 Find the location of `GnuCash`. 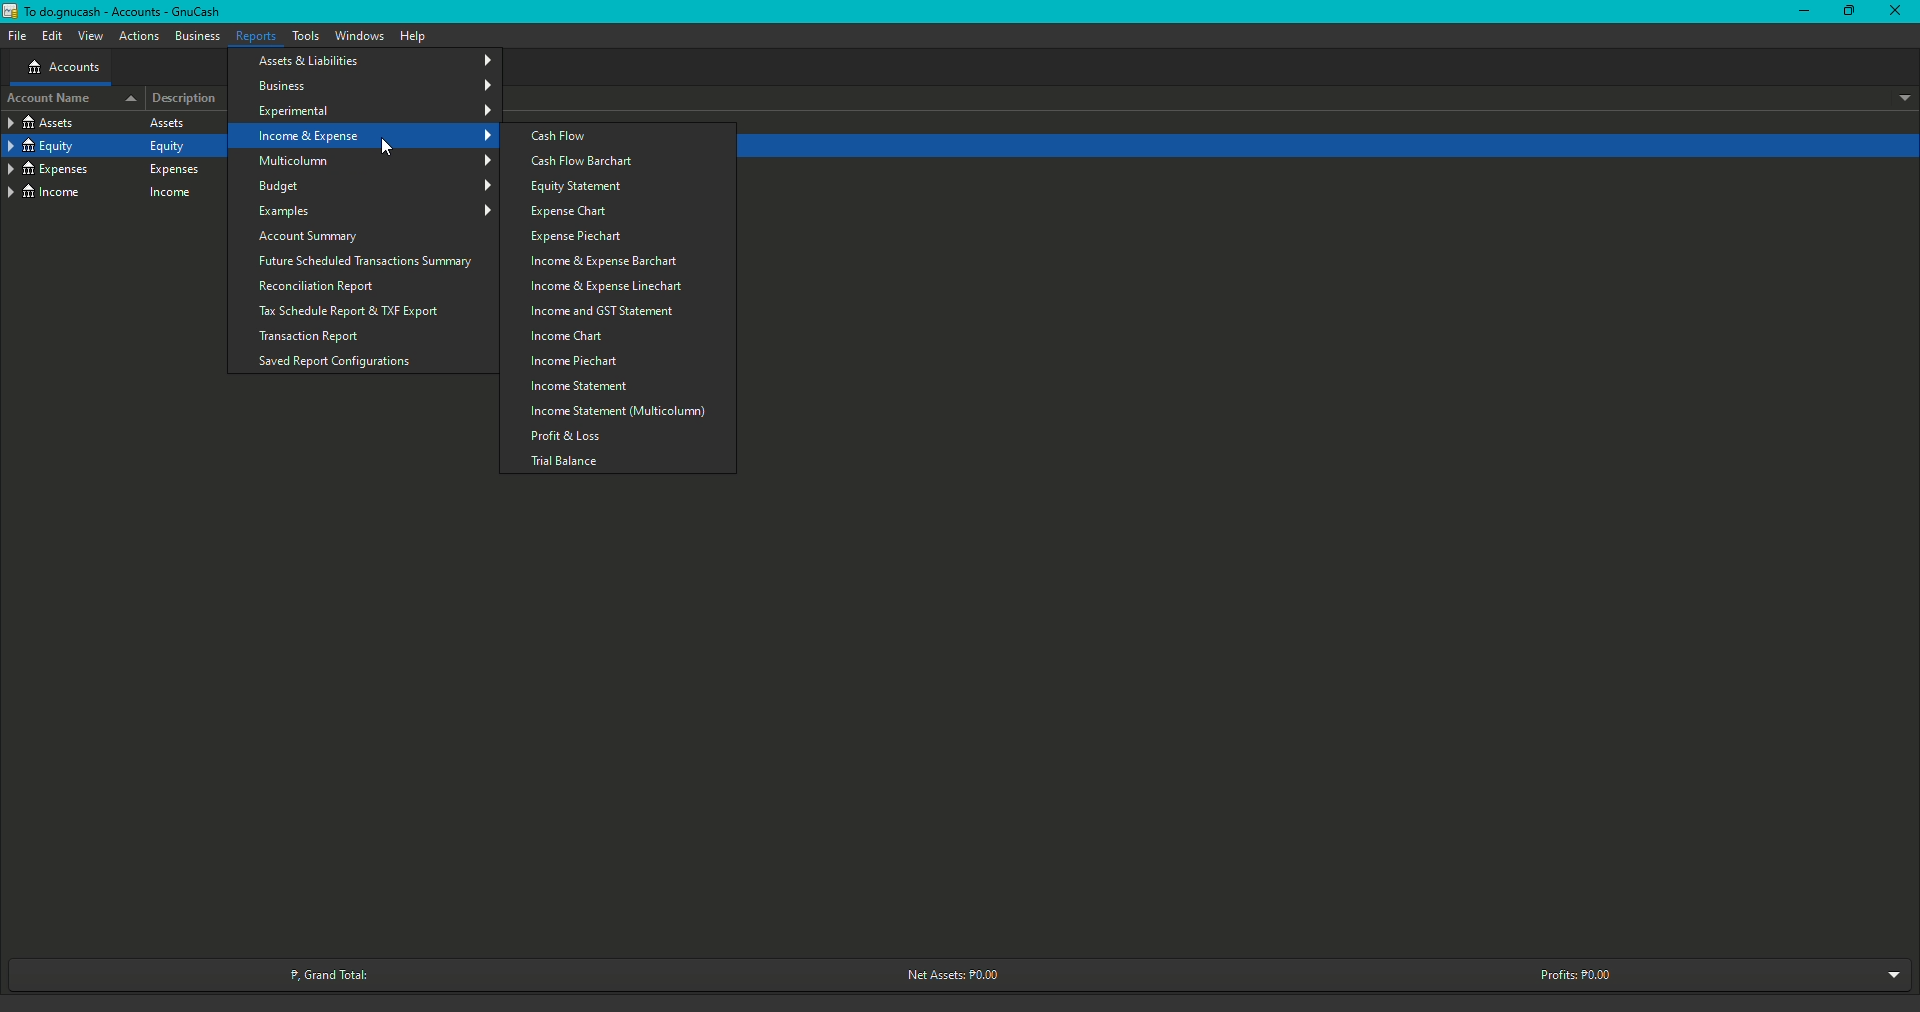

GnuCash is located at coordinates (116, 13).